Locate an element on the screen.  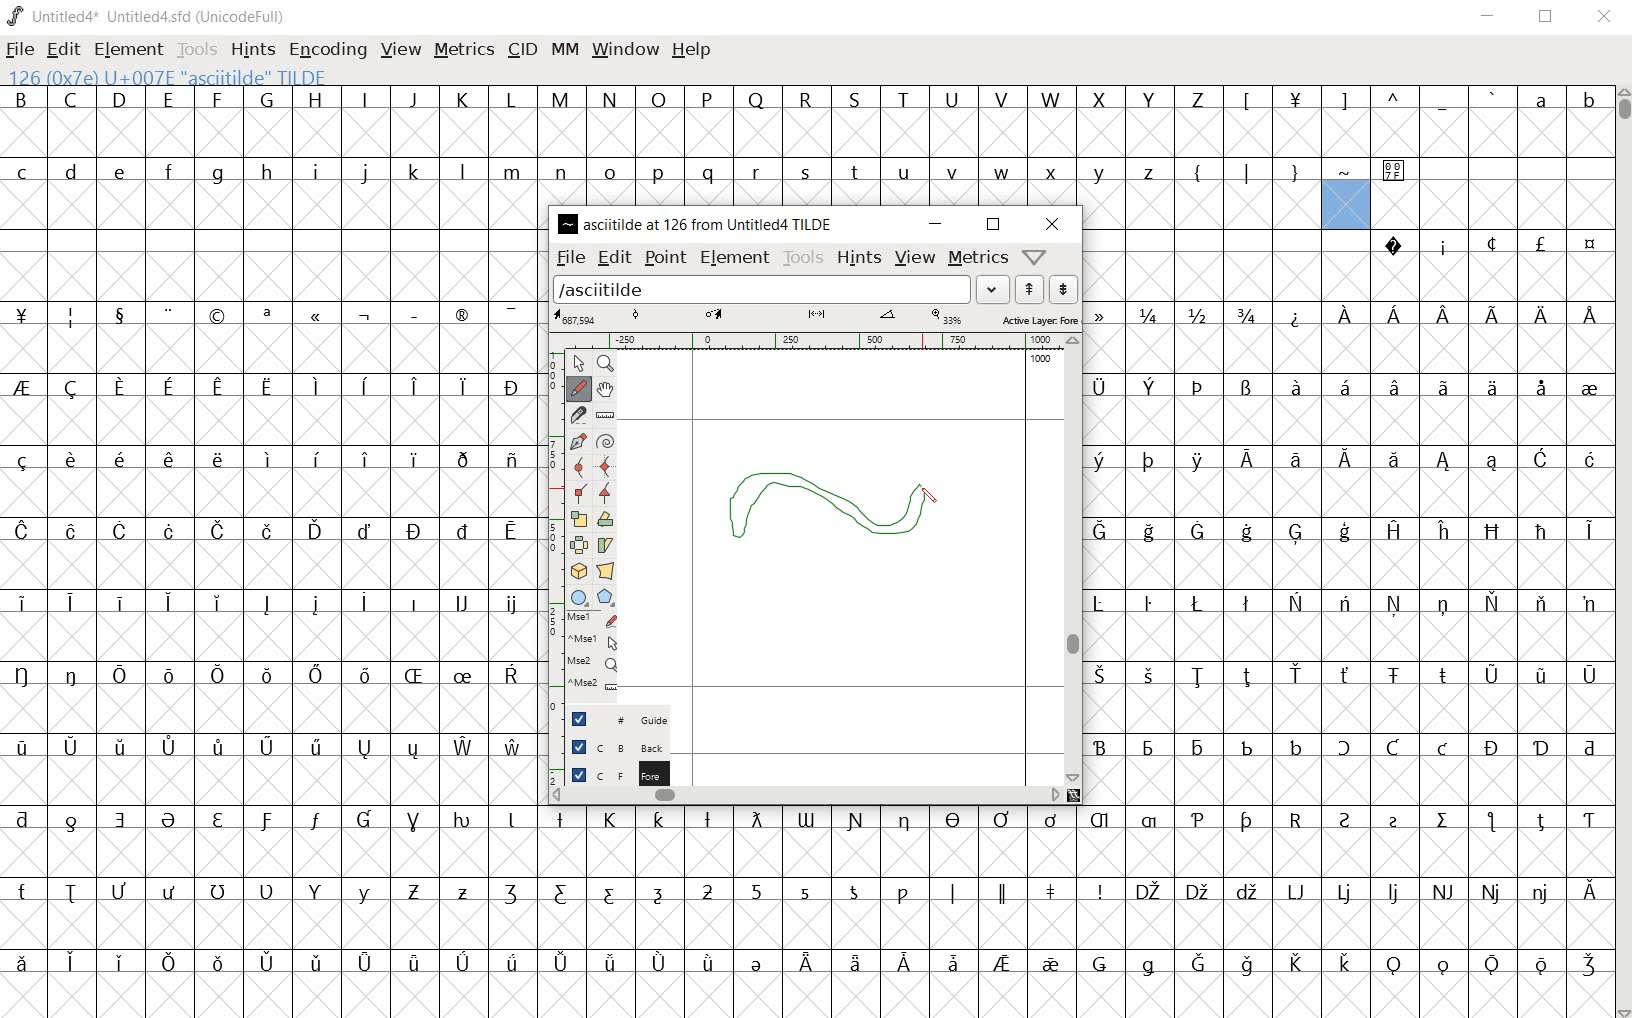
METRICS is located at coordinates (463, 49).